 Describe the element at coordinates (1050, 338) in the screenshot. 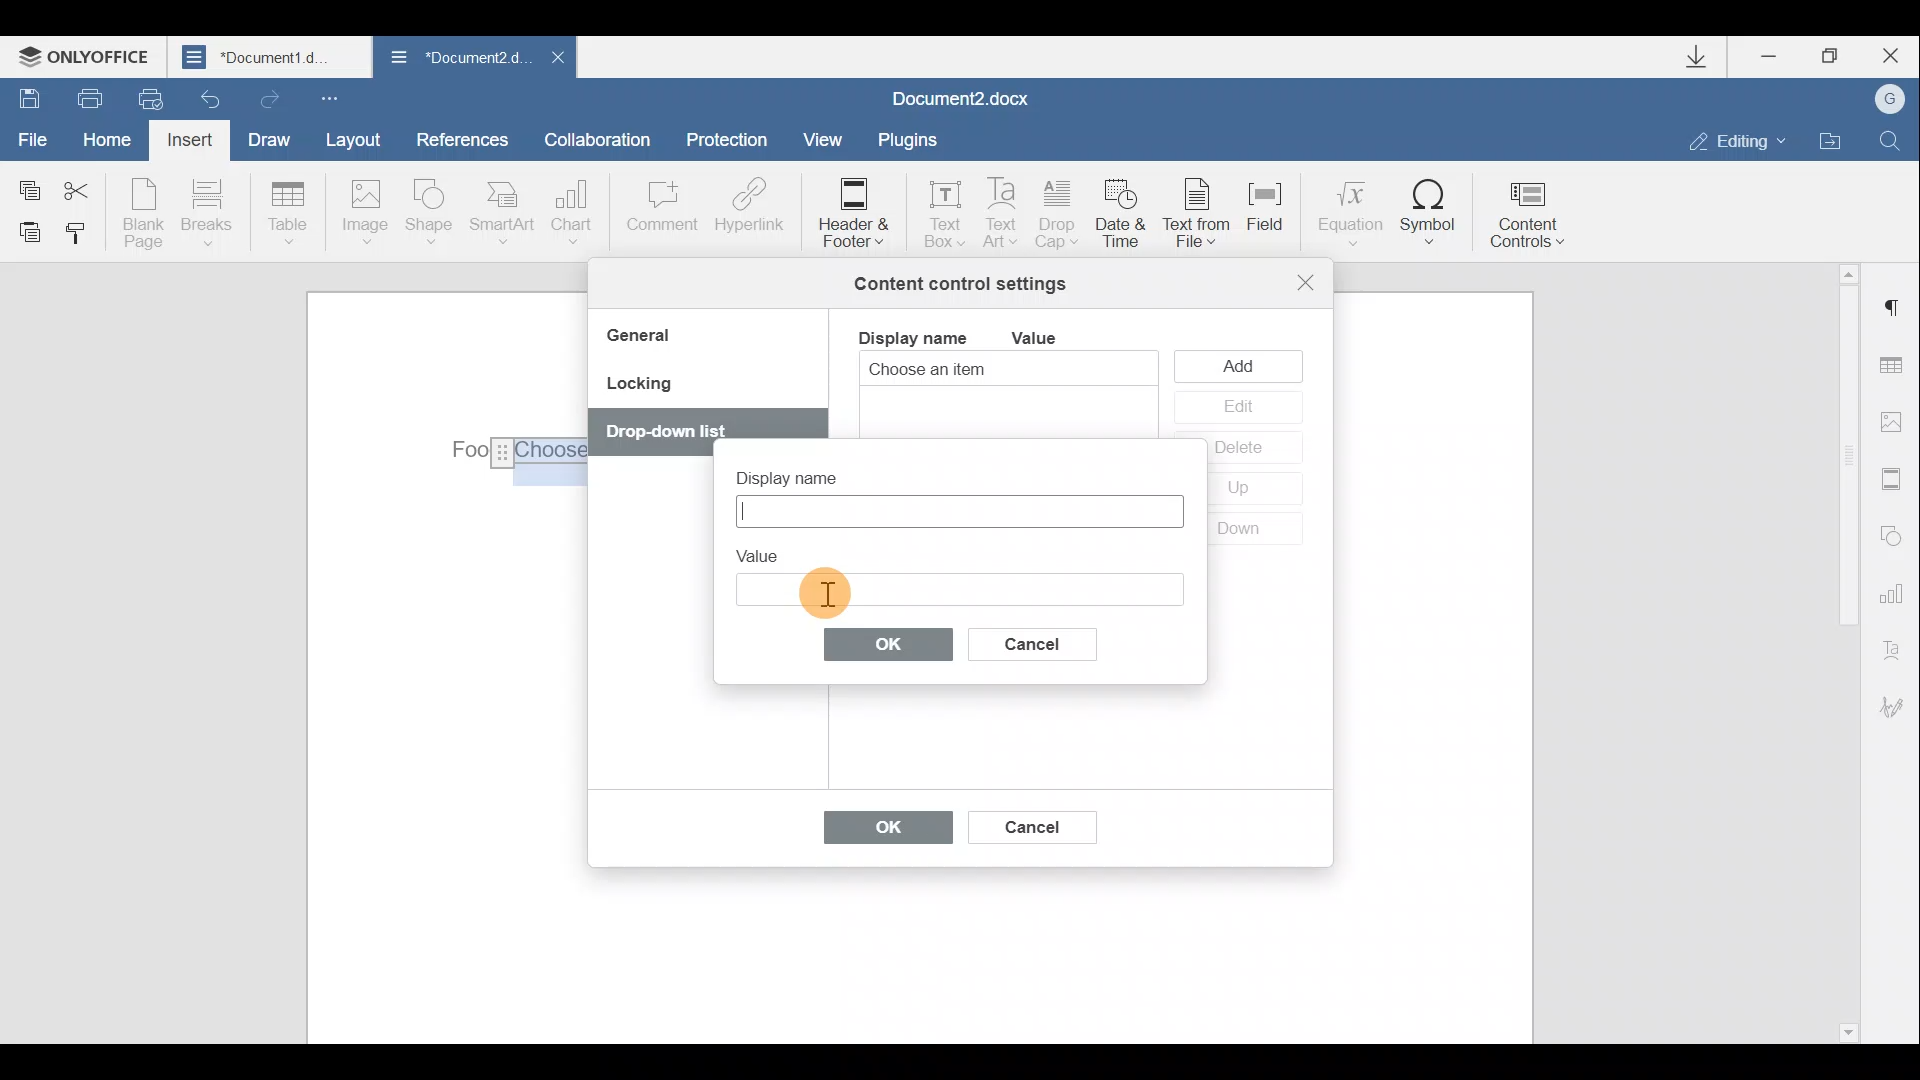

I see `Value` at that location.